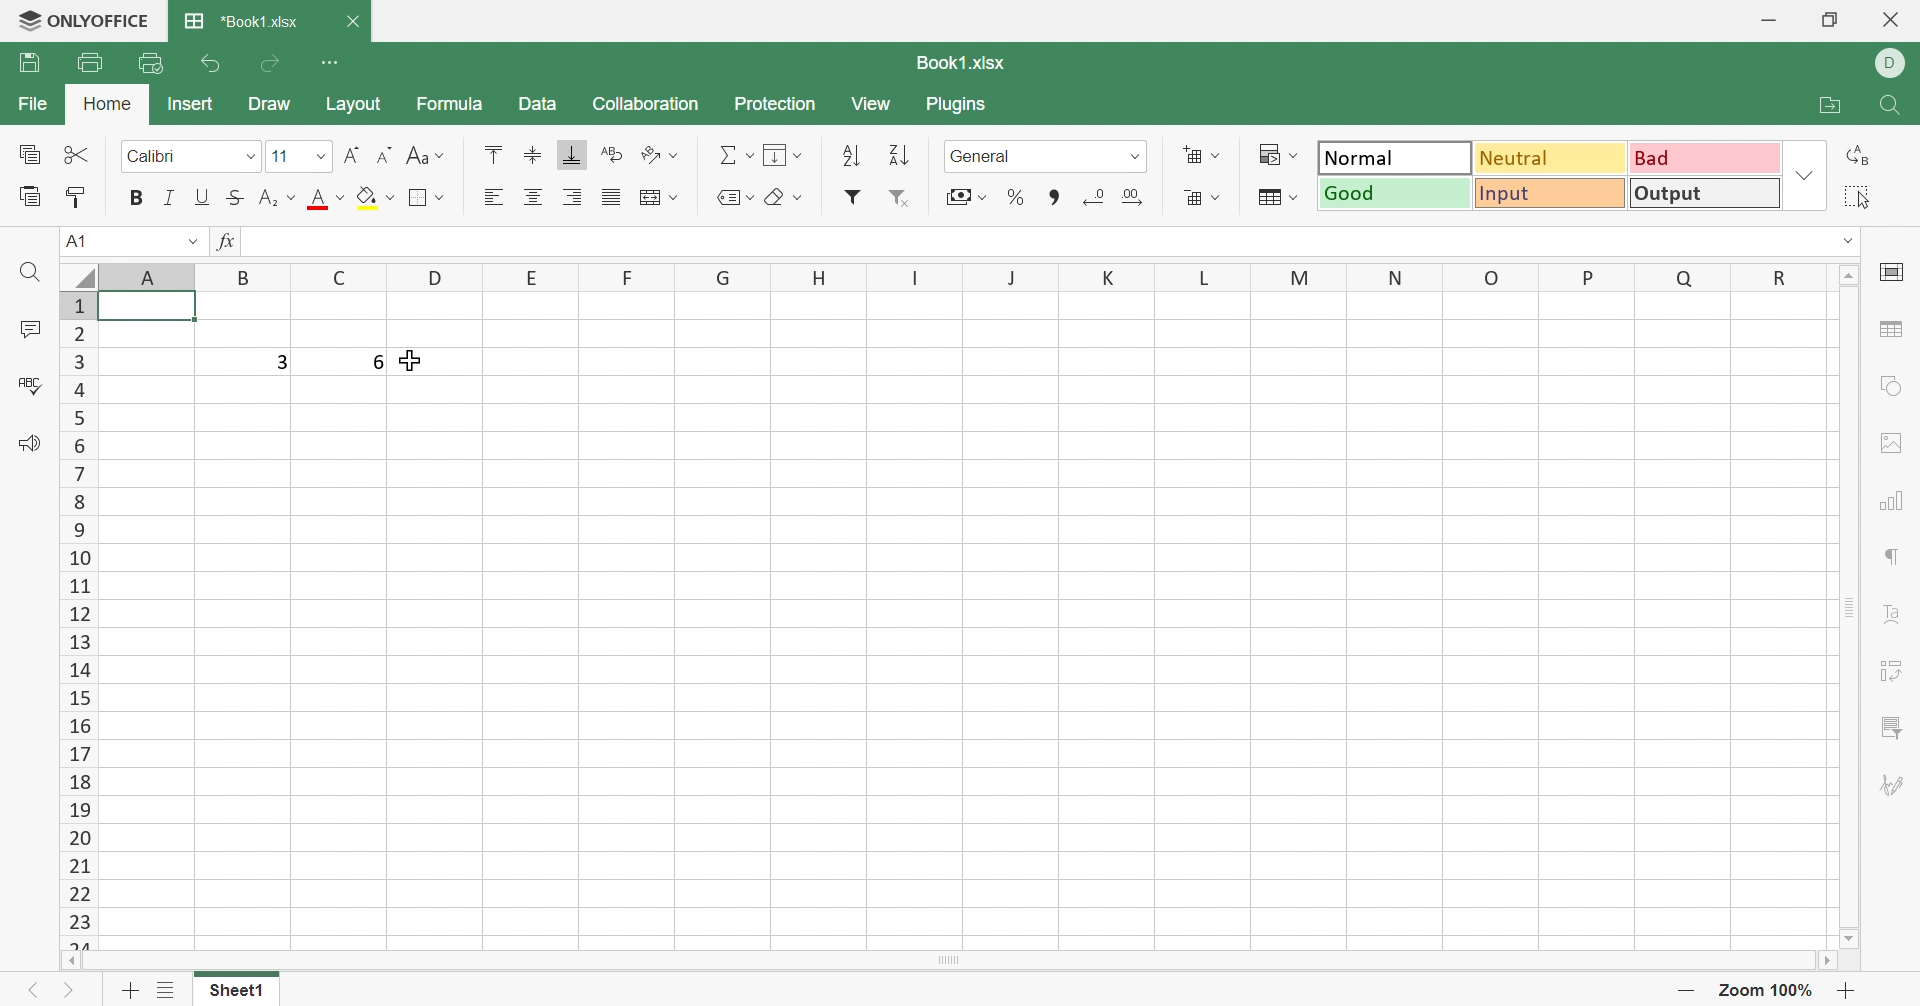  I want to click on Find, so click(1895, 106).